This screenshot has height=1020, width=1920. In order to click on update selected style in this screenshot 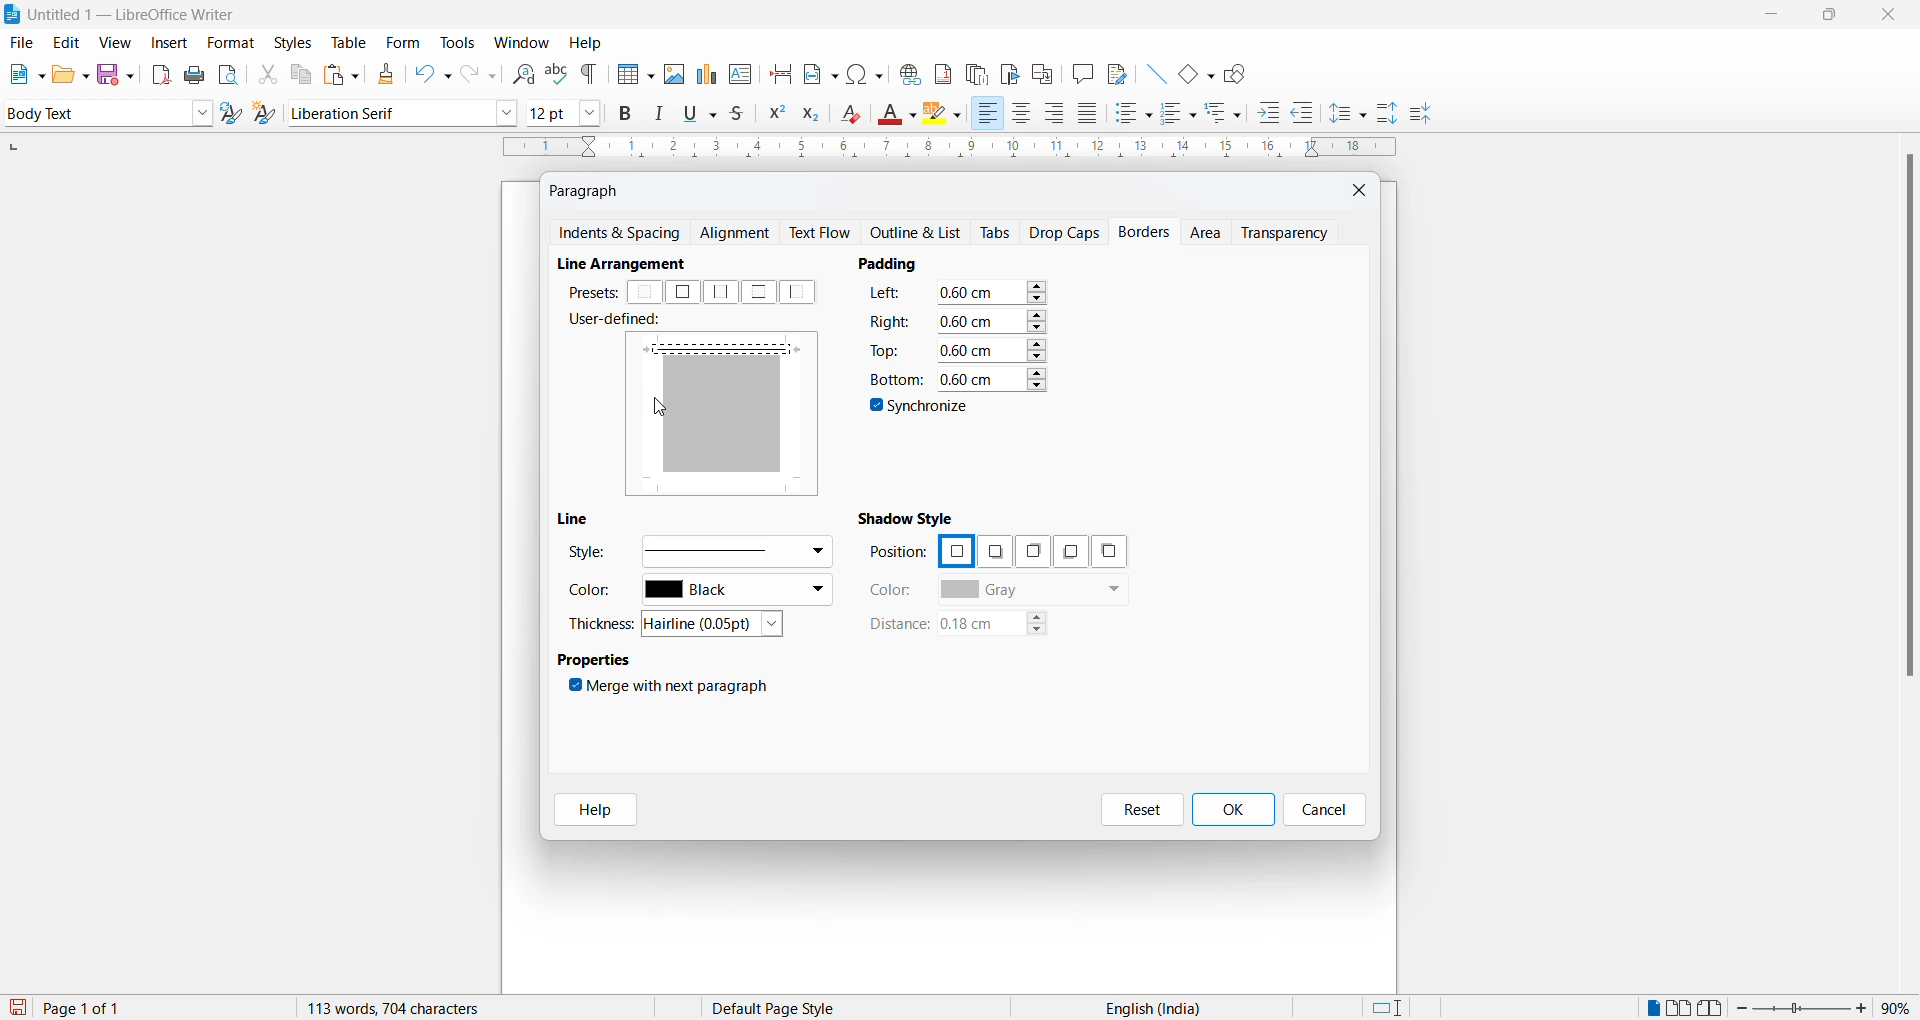, I will do `click(235, 114)`.